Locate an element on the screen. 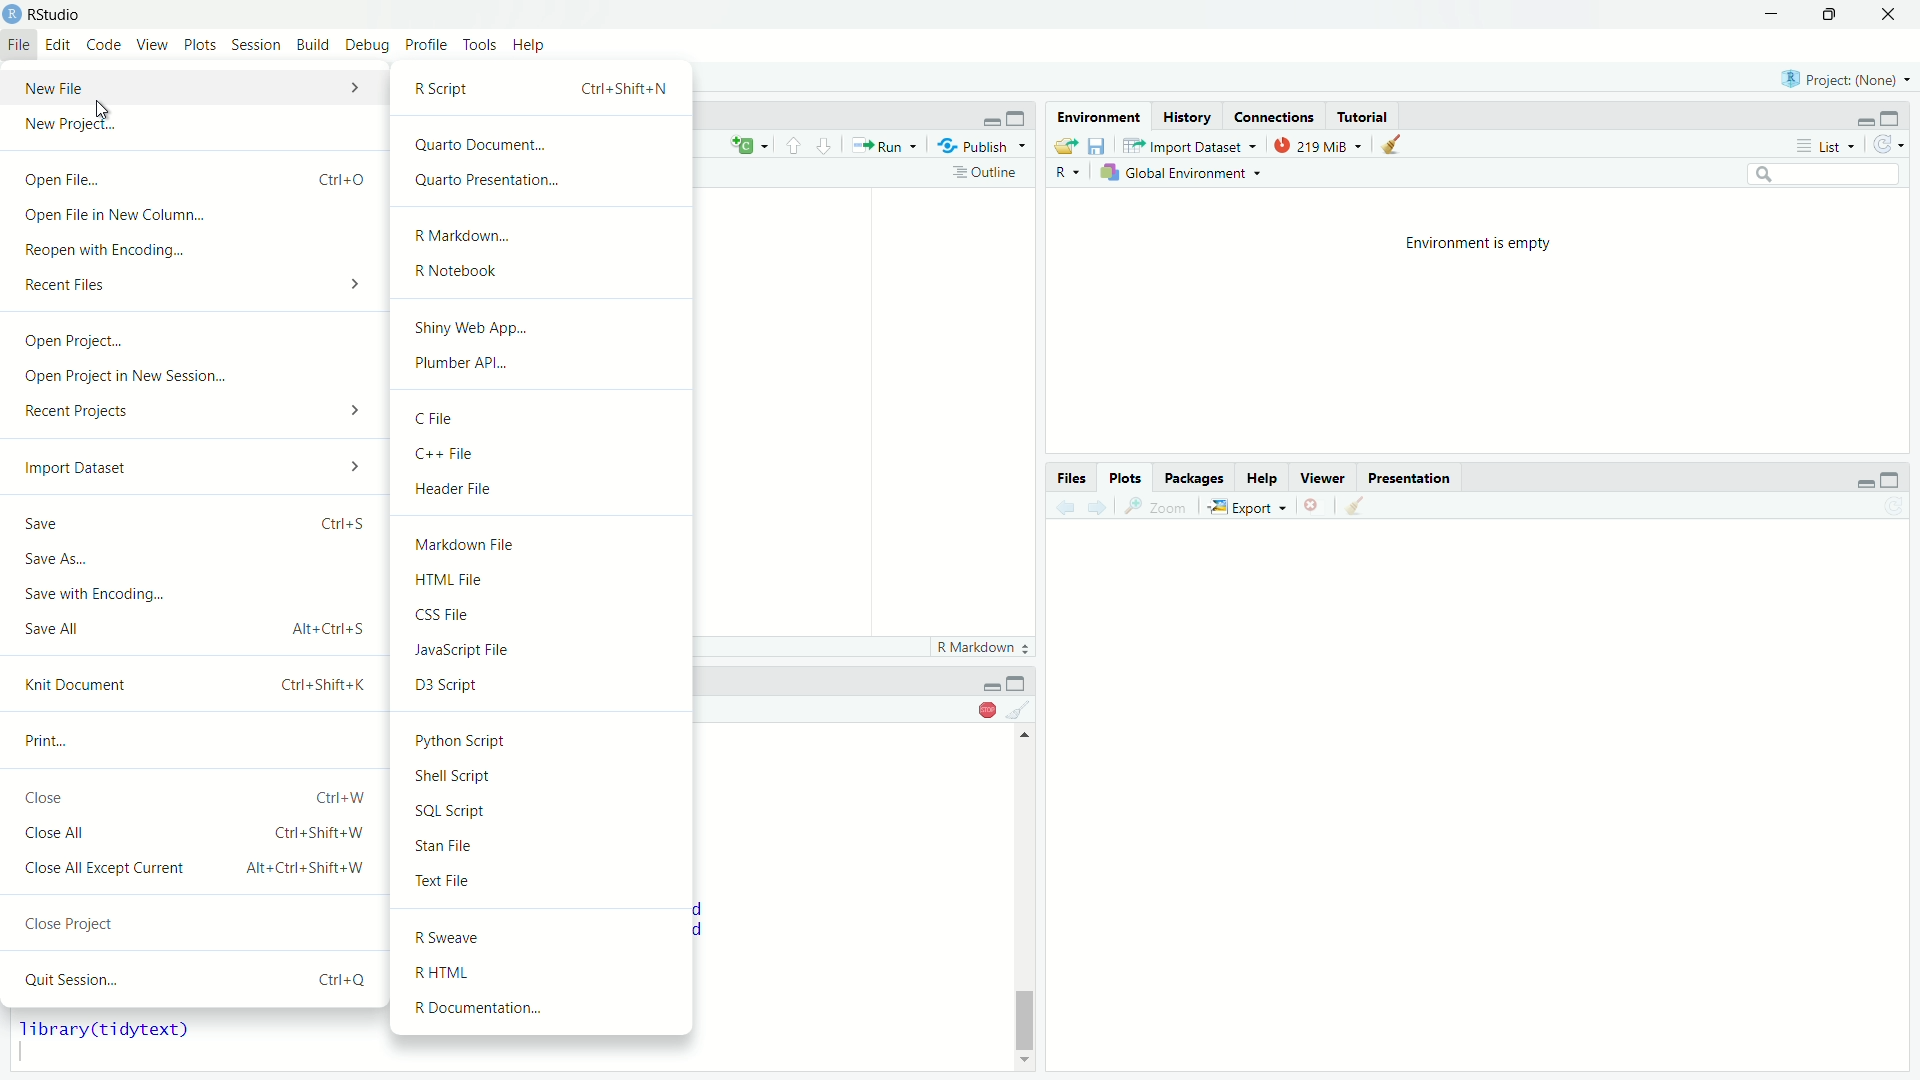  View is located at coordinates (153, 45).